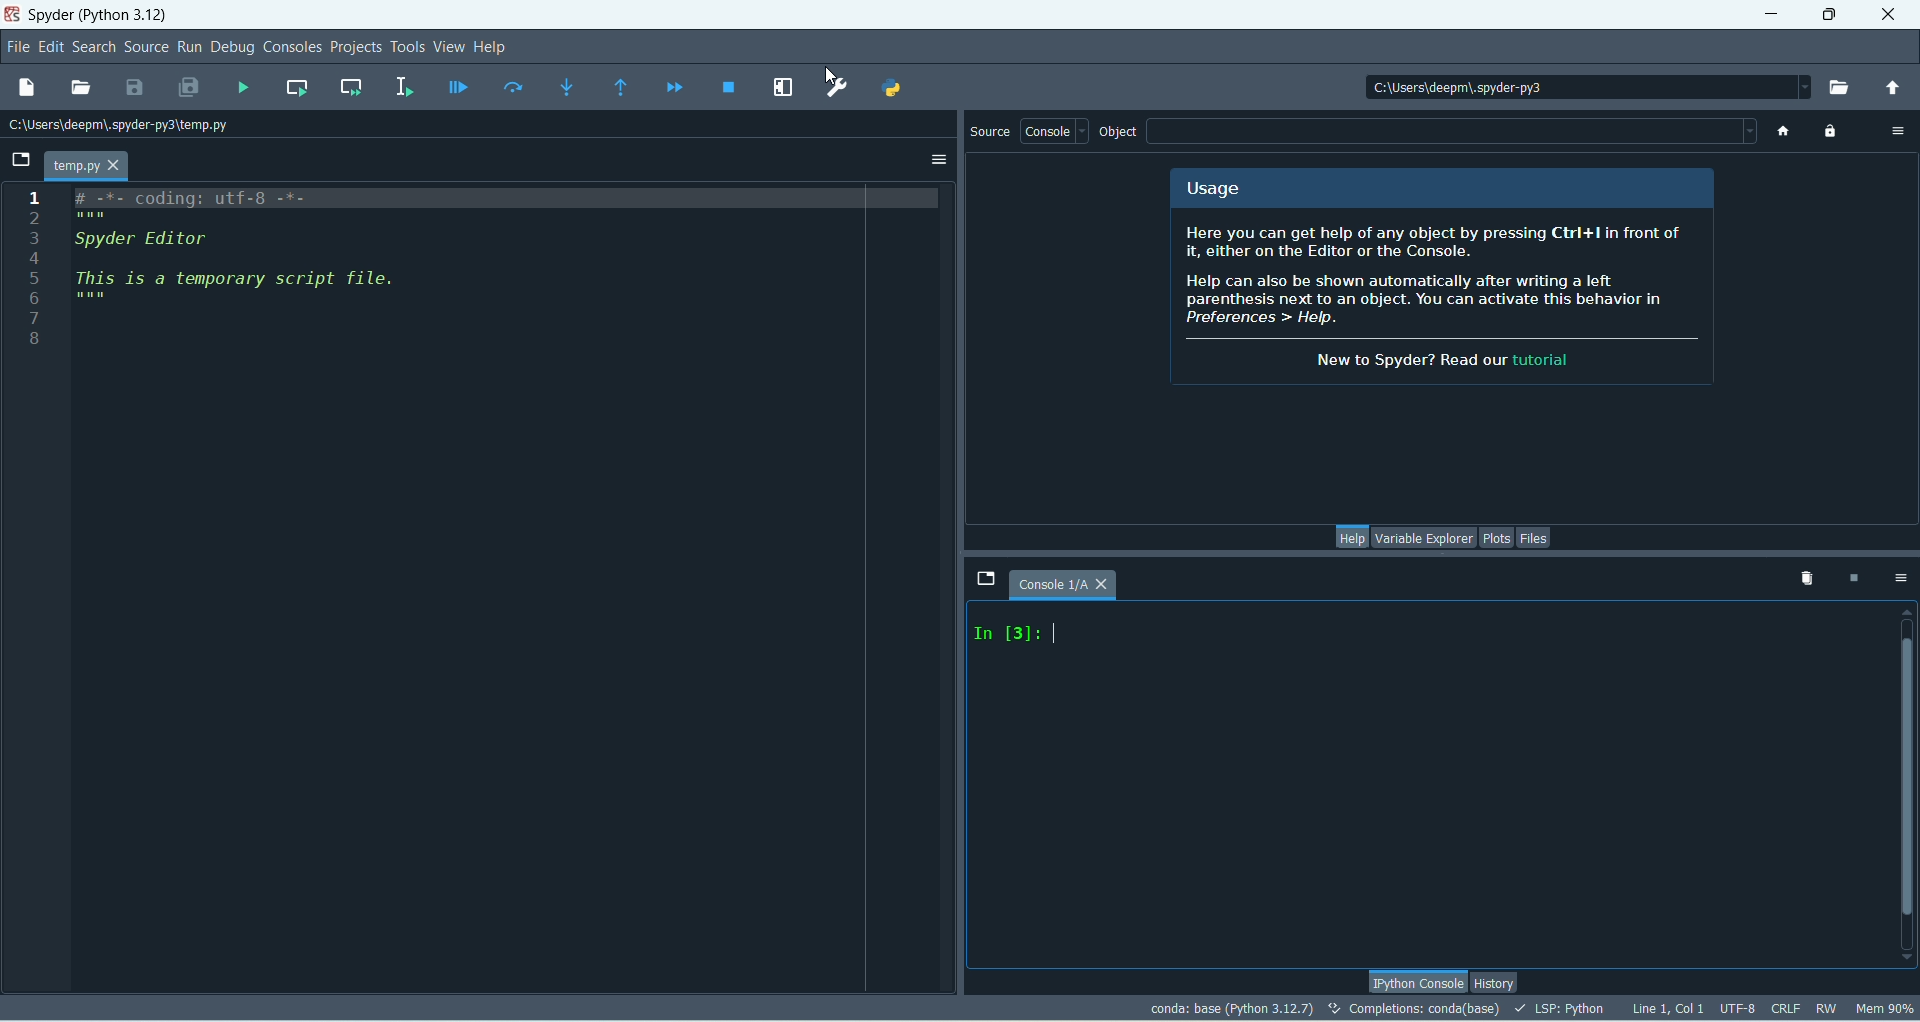  Describe the element at coordinates (49, 48) in the screenshot. I see `edit` at that location.